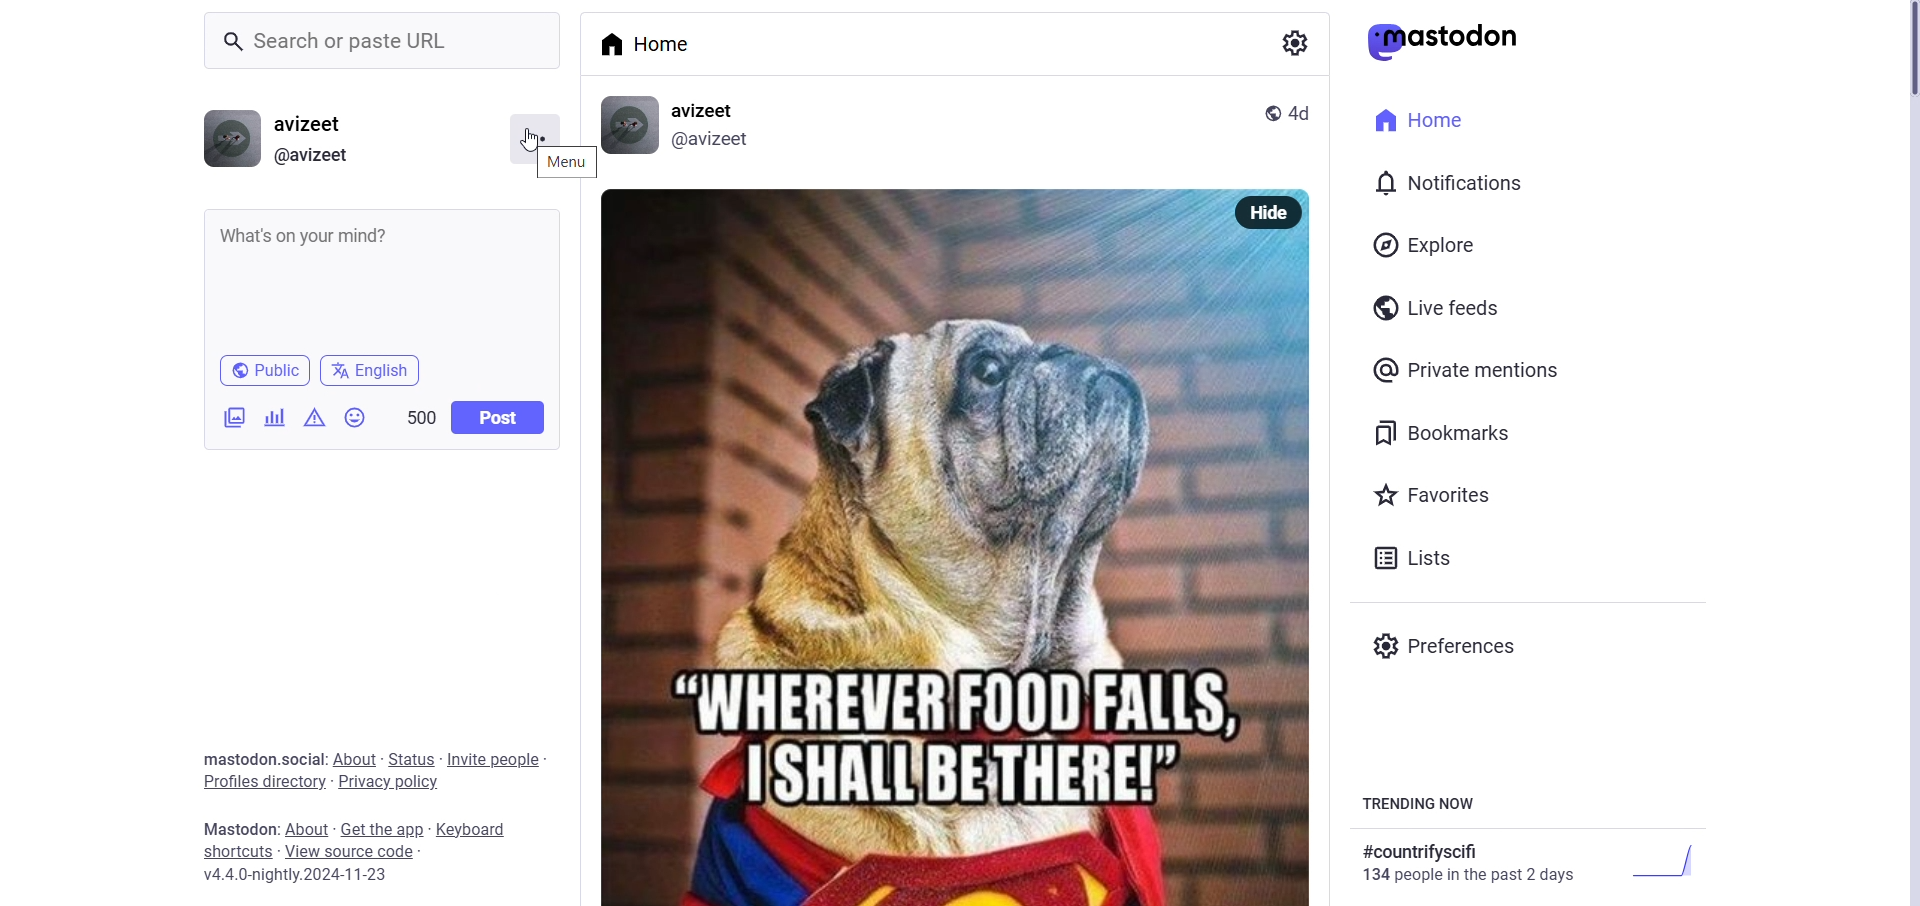 This screenshot has height=906, width=1920. What do you see at coordinates (499, 418) in the screenshot?
I see `post` at bounding box center [499, 418].